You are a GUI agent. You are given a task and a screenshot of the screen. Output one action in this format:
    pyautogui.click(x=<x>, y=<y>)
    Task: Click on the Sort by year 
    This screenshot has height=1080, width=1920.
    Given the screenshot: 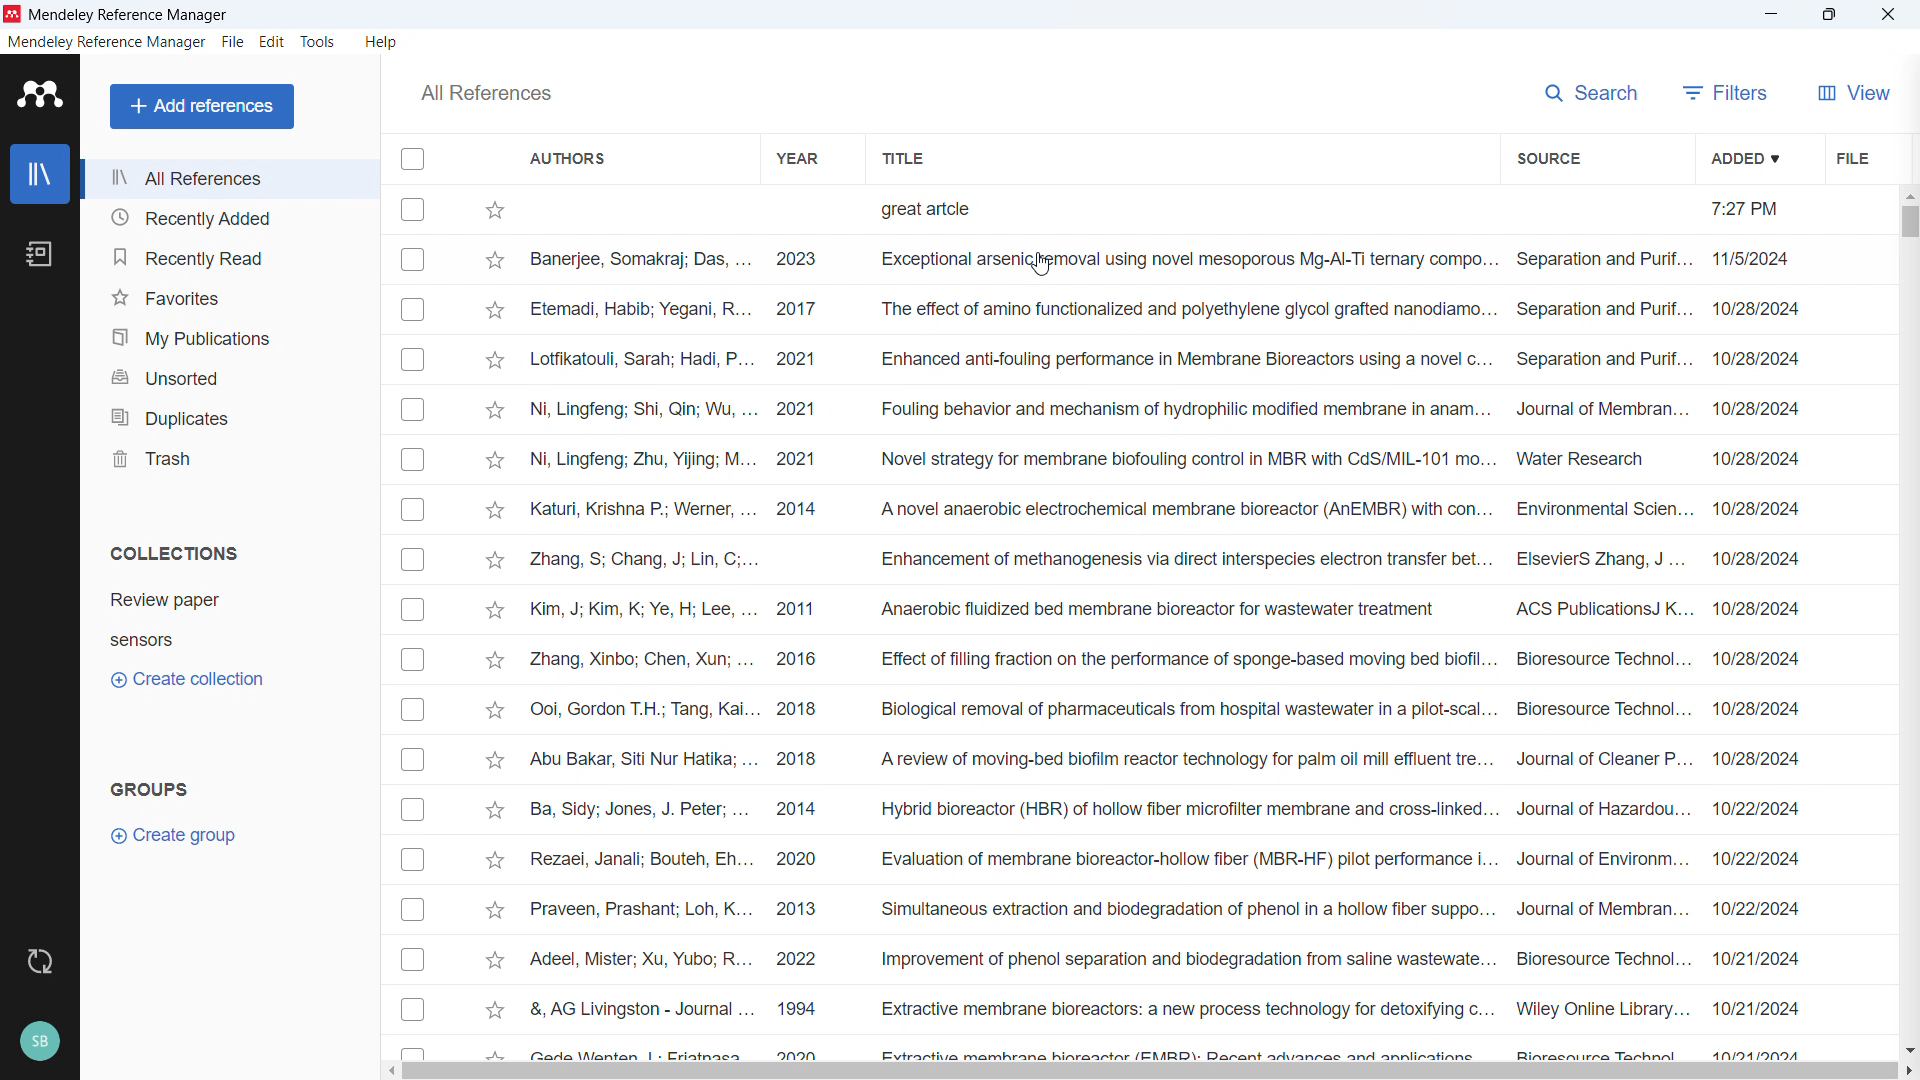 What is the action you would take?
    pyautogui.click(x=797, y=157)
    